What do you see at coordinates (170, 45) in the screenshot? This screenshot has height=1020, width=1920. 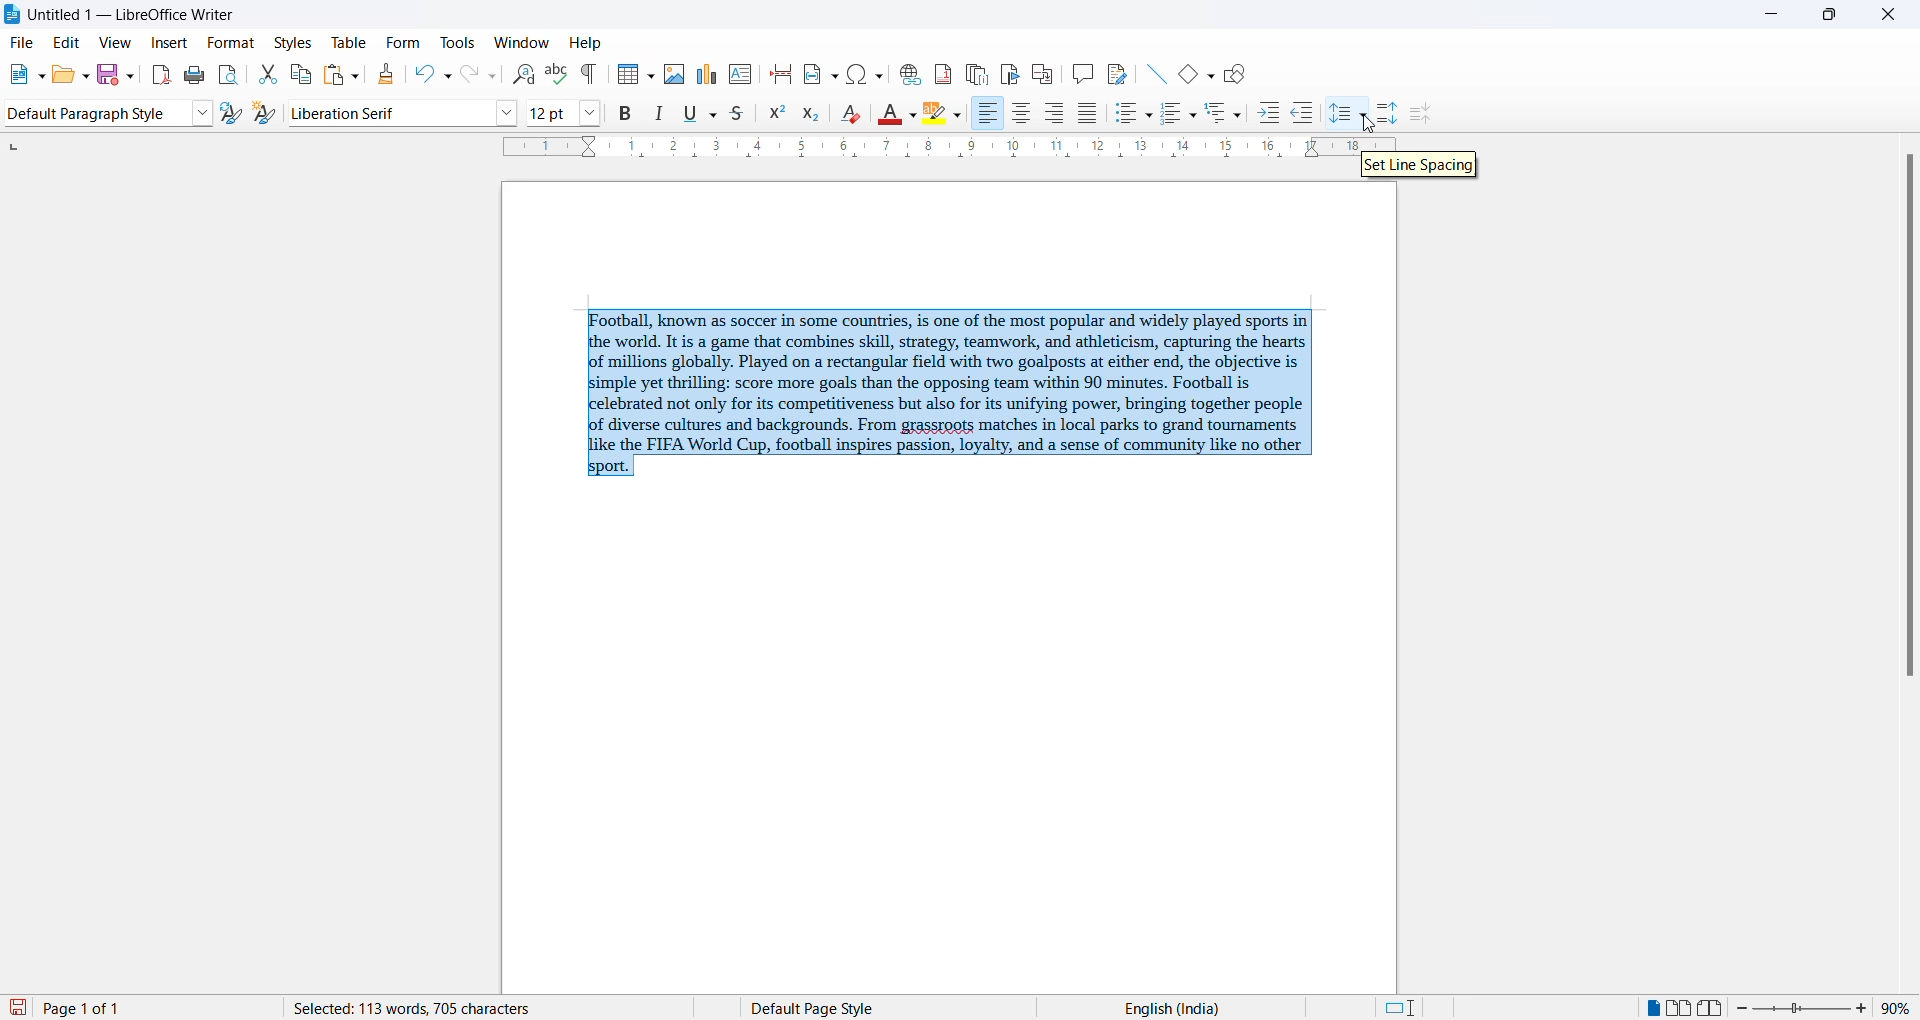 I see `insert` at bounding box center [170, 45].